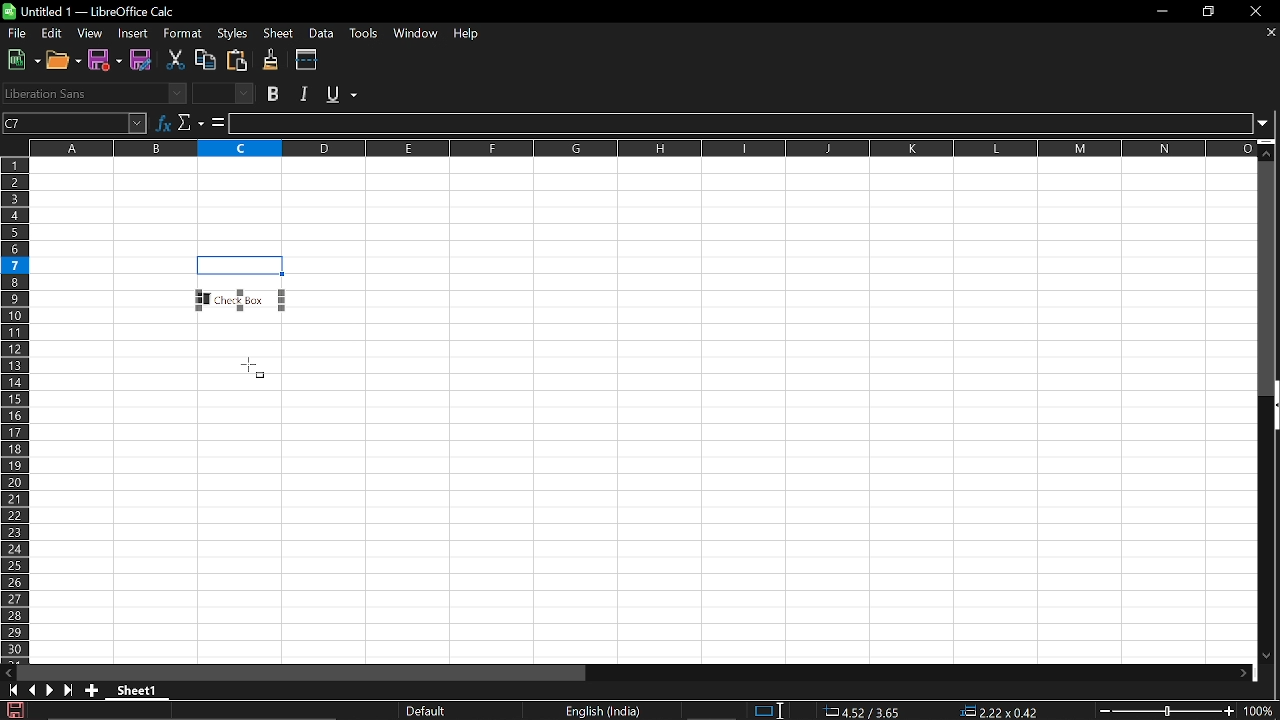  Describe the element at coordinates (603, 712) in the screenshot. I see `Language` at that location.